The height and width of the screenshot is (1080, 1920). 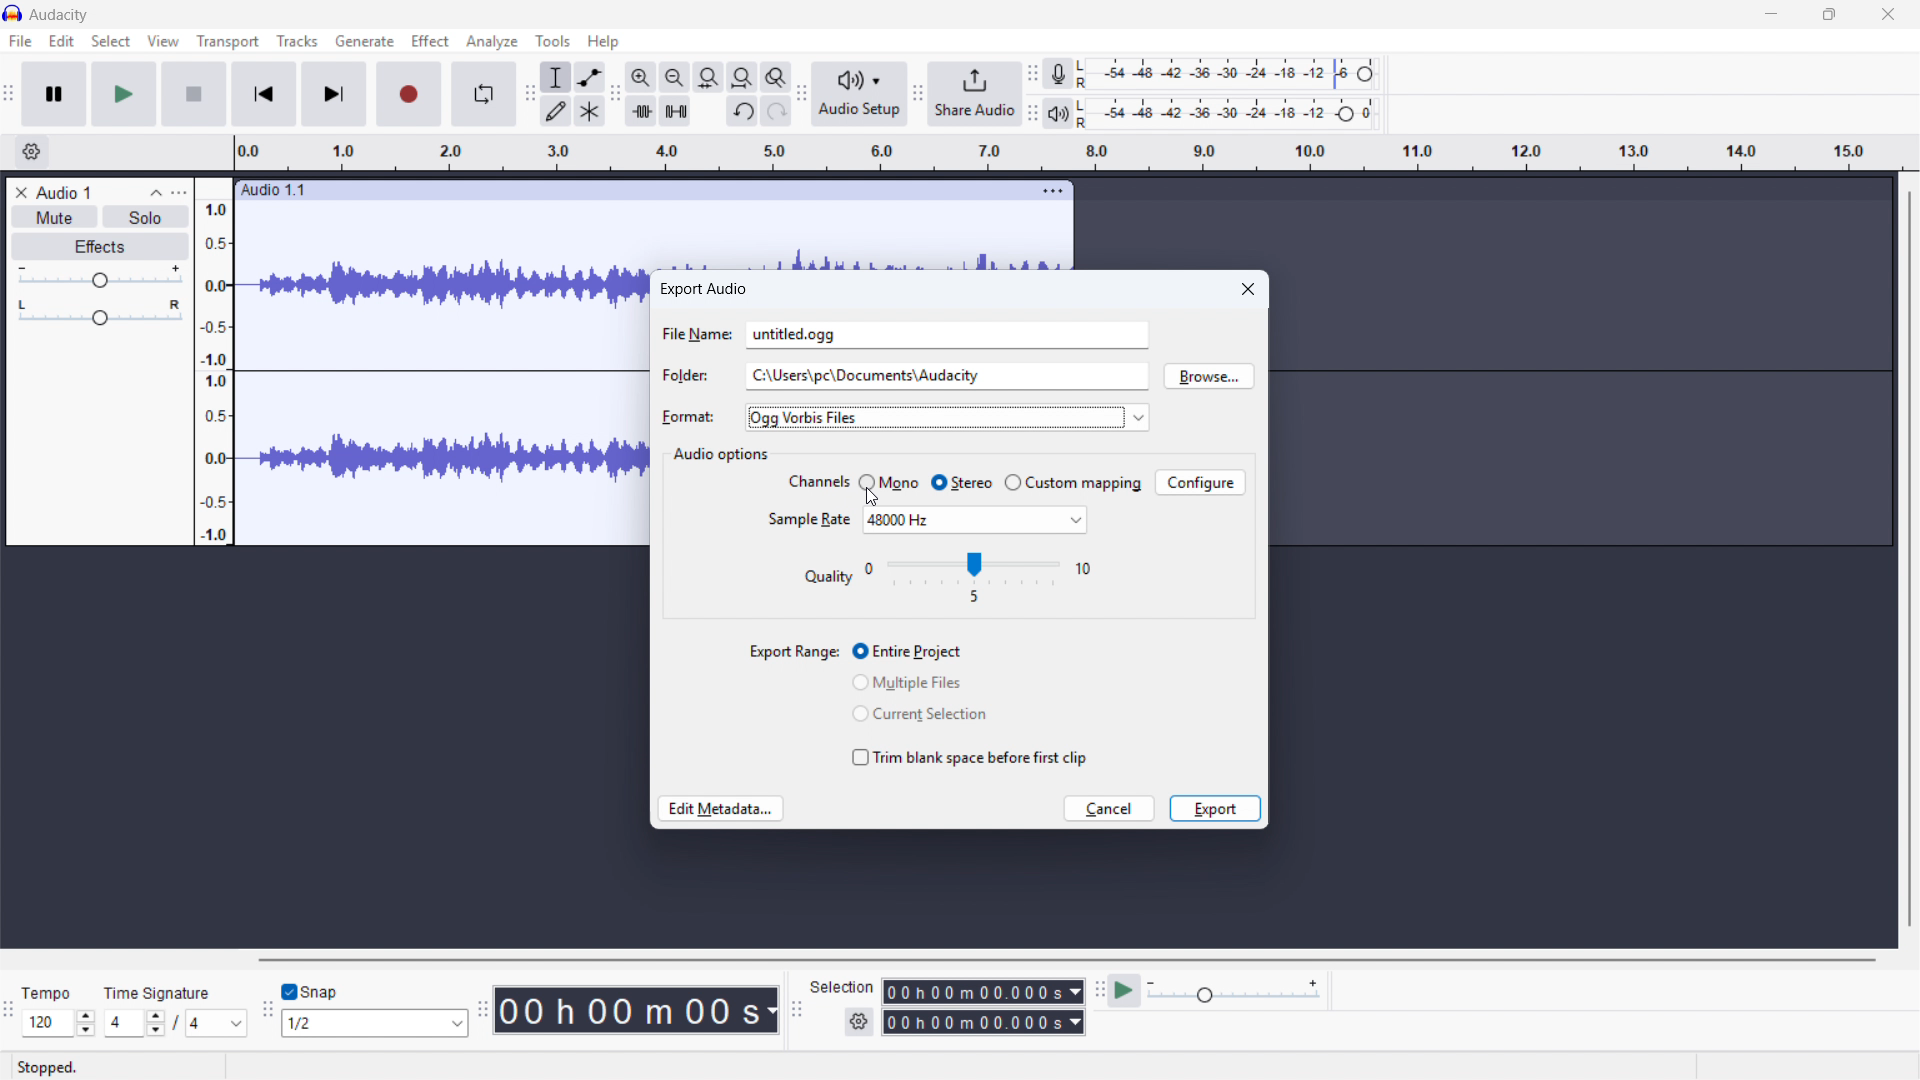 What do you see at coordinates (485, 93) in the screenshot?
I see `Enable loop ` at bounding box center [485, 93].